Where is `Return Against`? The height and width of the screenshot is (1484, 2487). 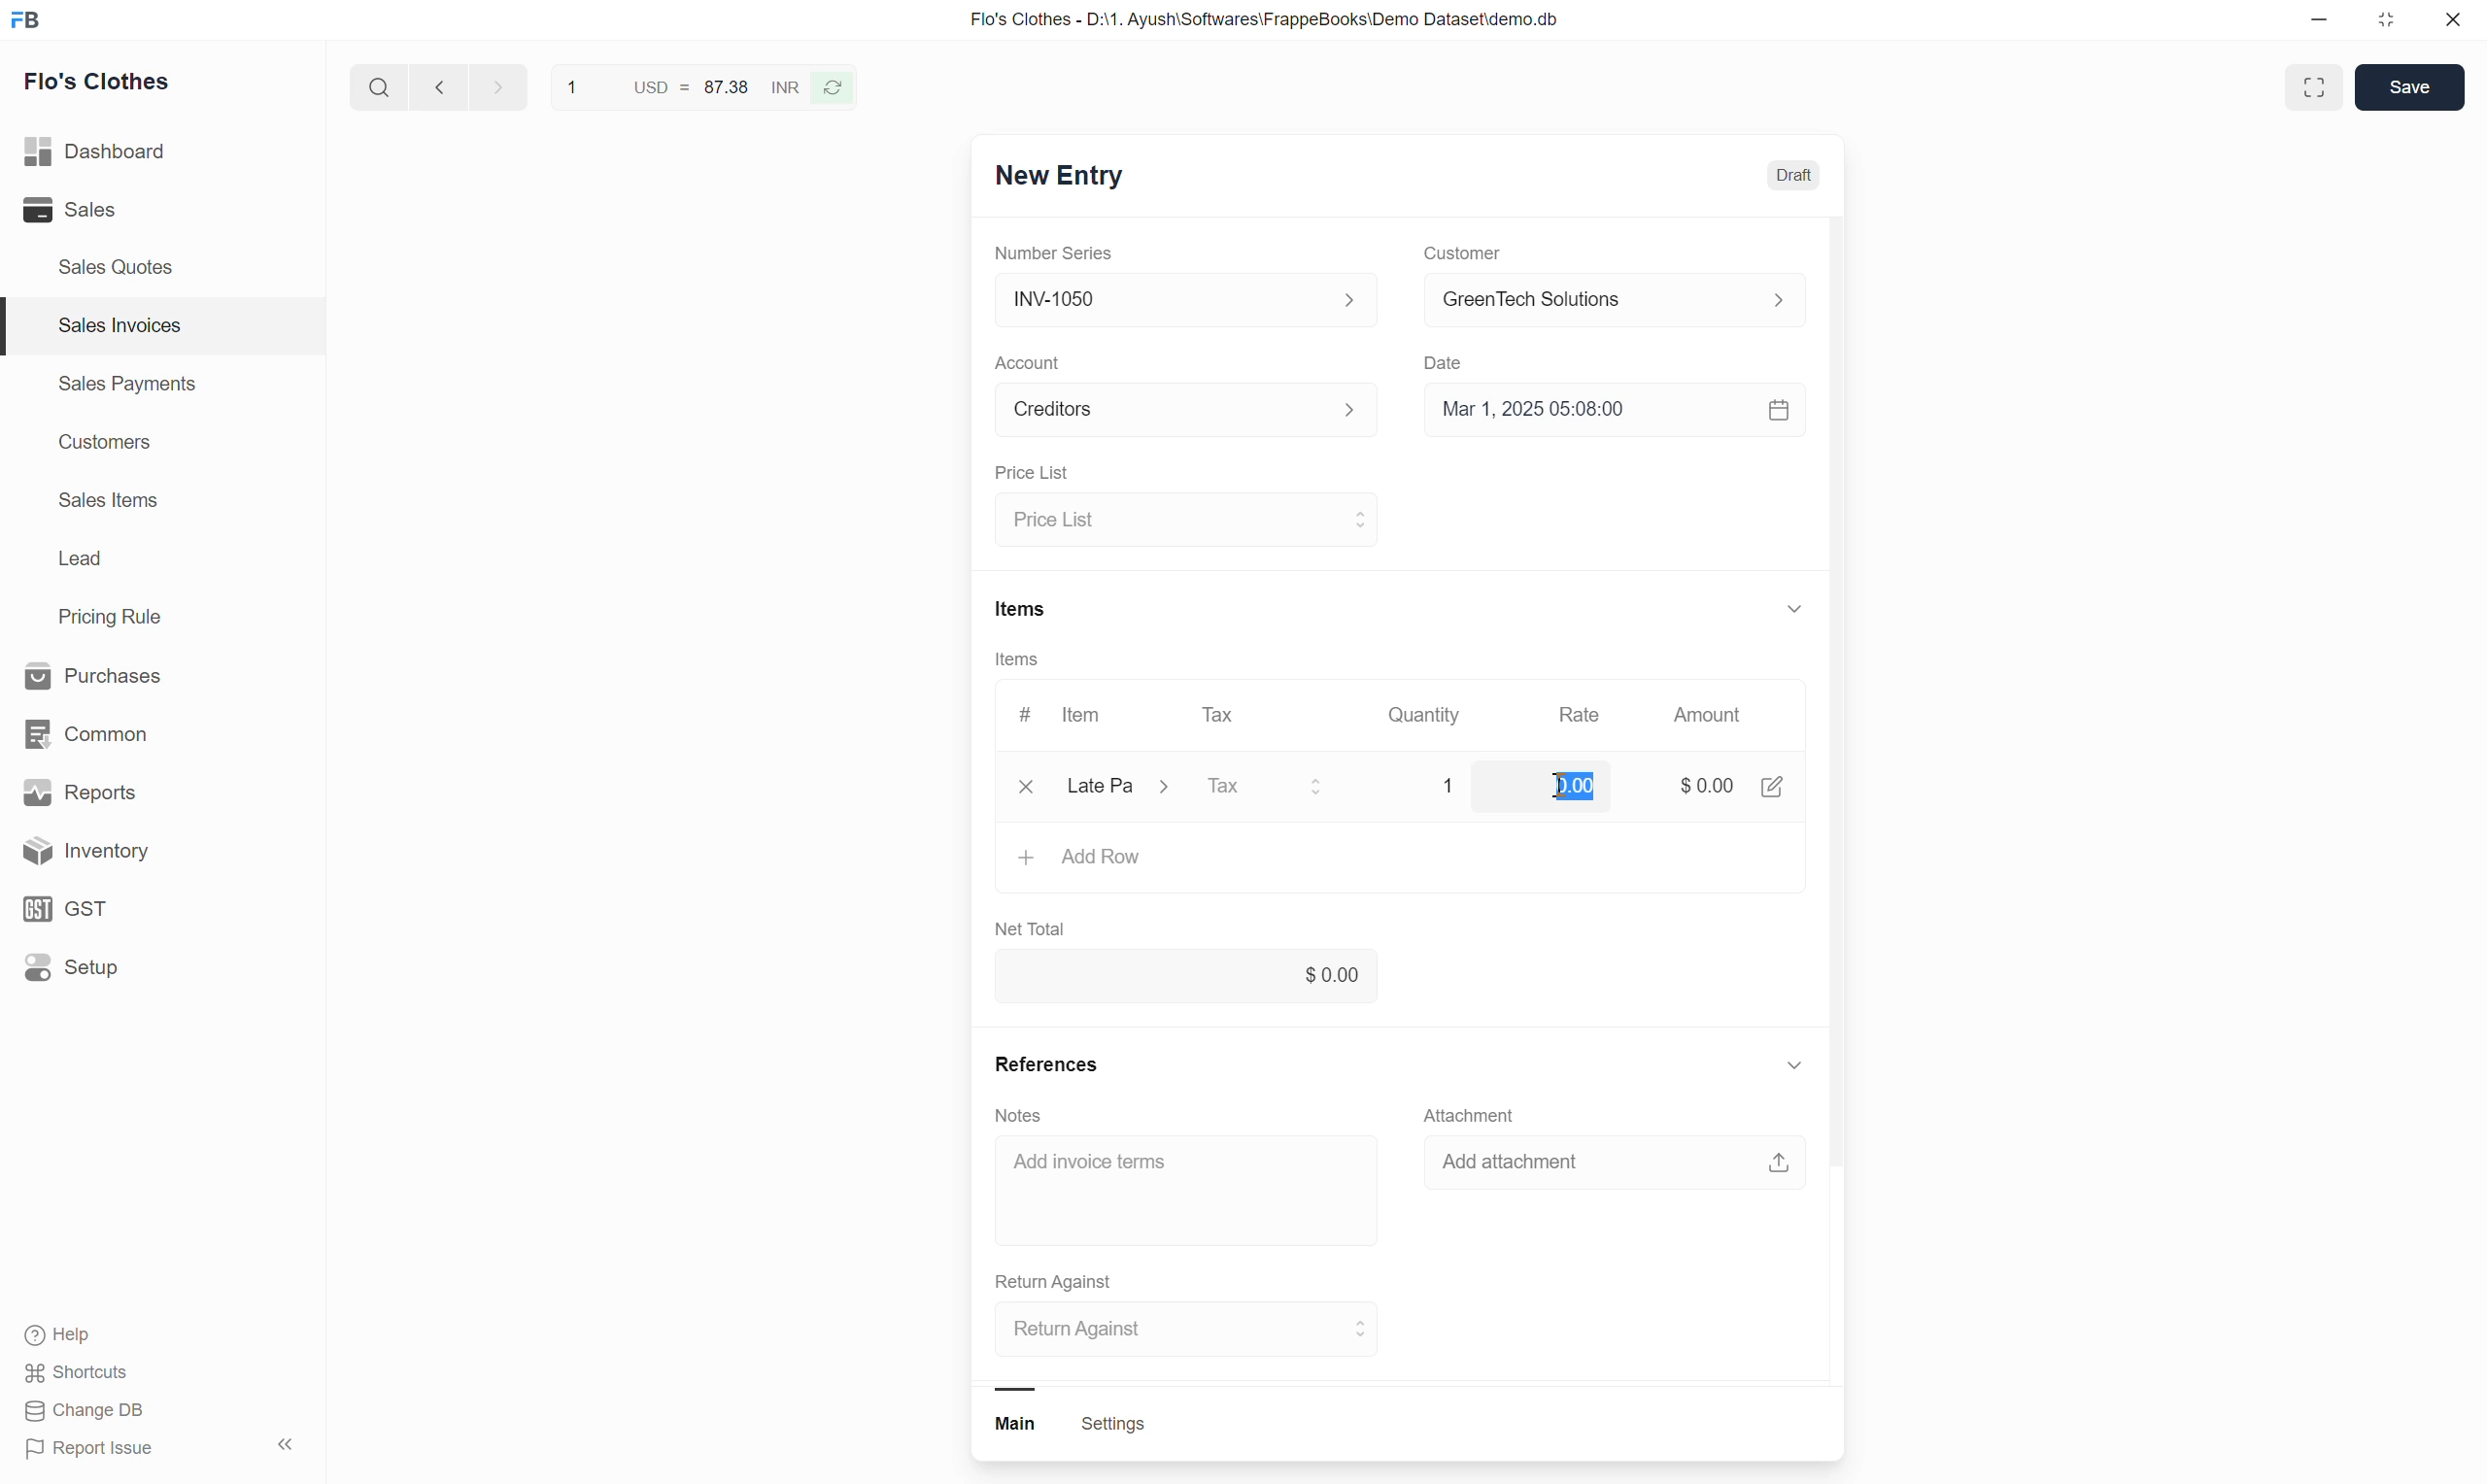
Return Against is located at coordinates (1069, 1280).